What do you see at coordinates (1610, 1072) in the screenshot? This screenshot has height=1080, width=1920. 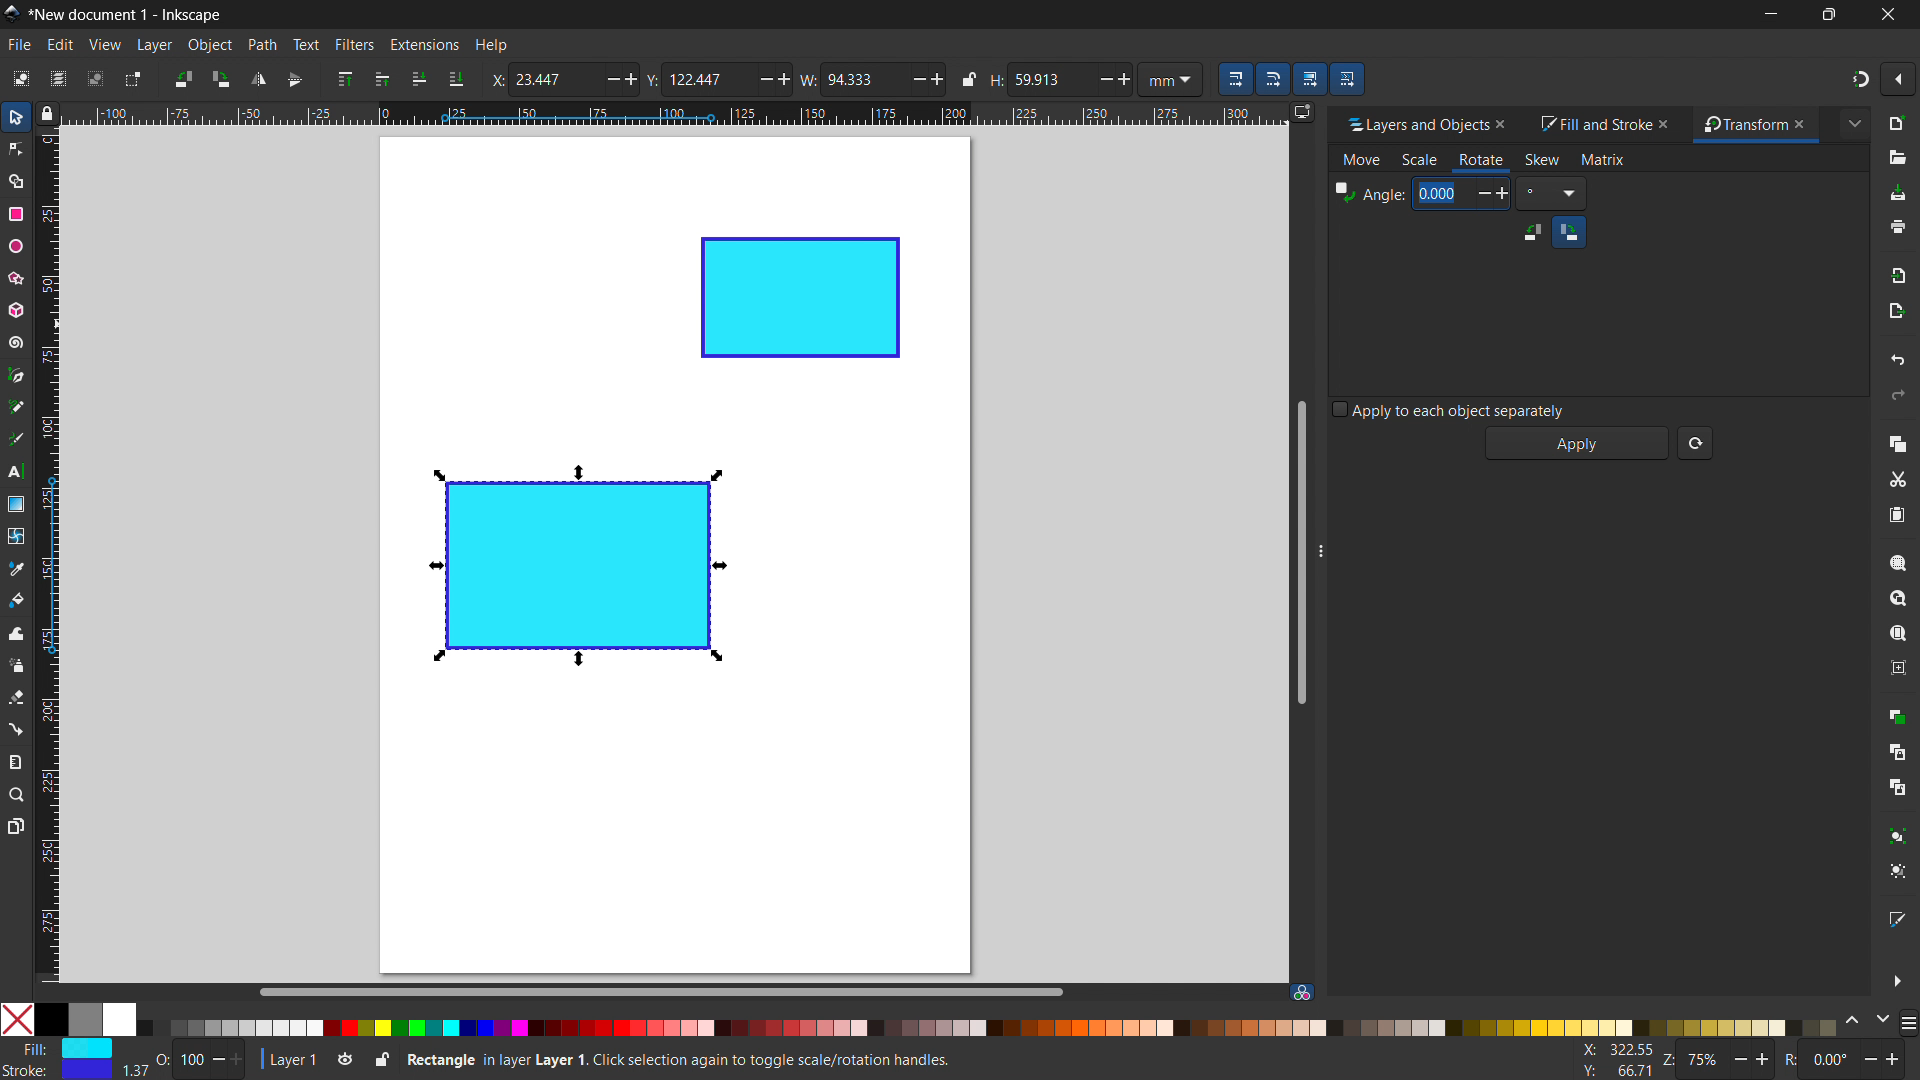 I see `Y: 160.93` at bounding box center [1610, 1072].